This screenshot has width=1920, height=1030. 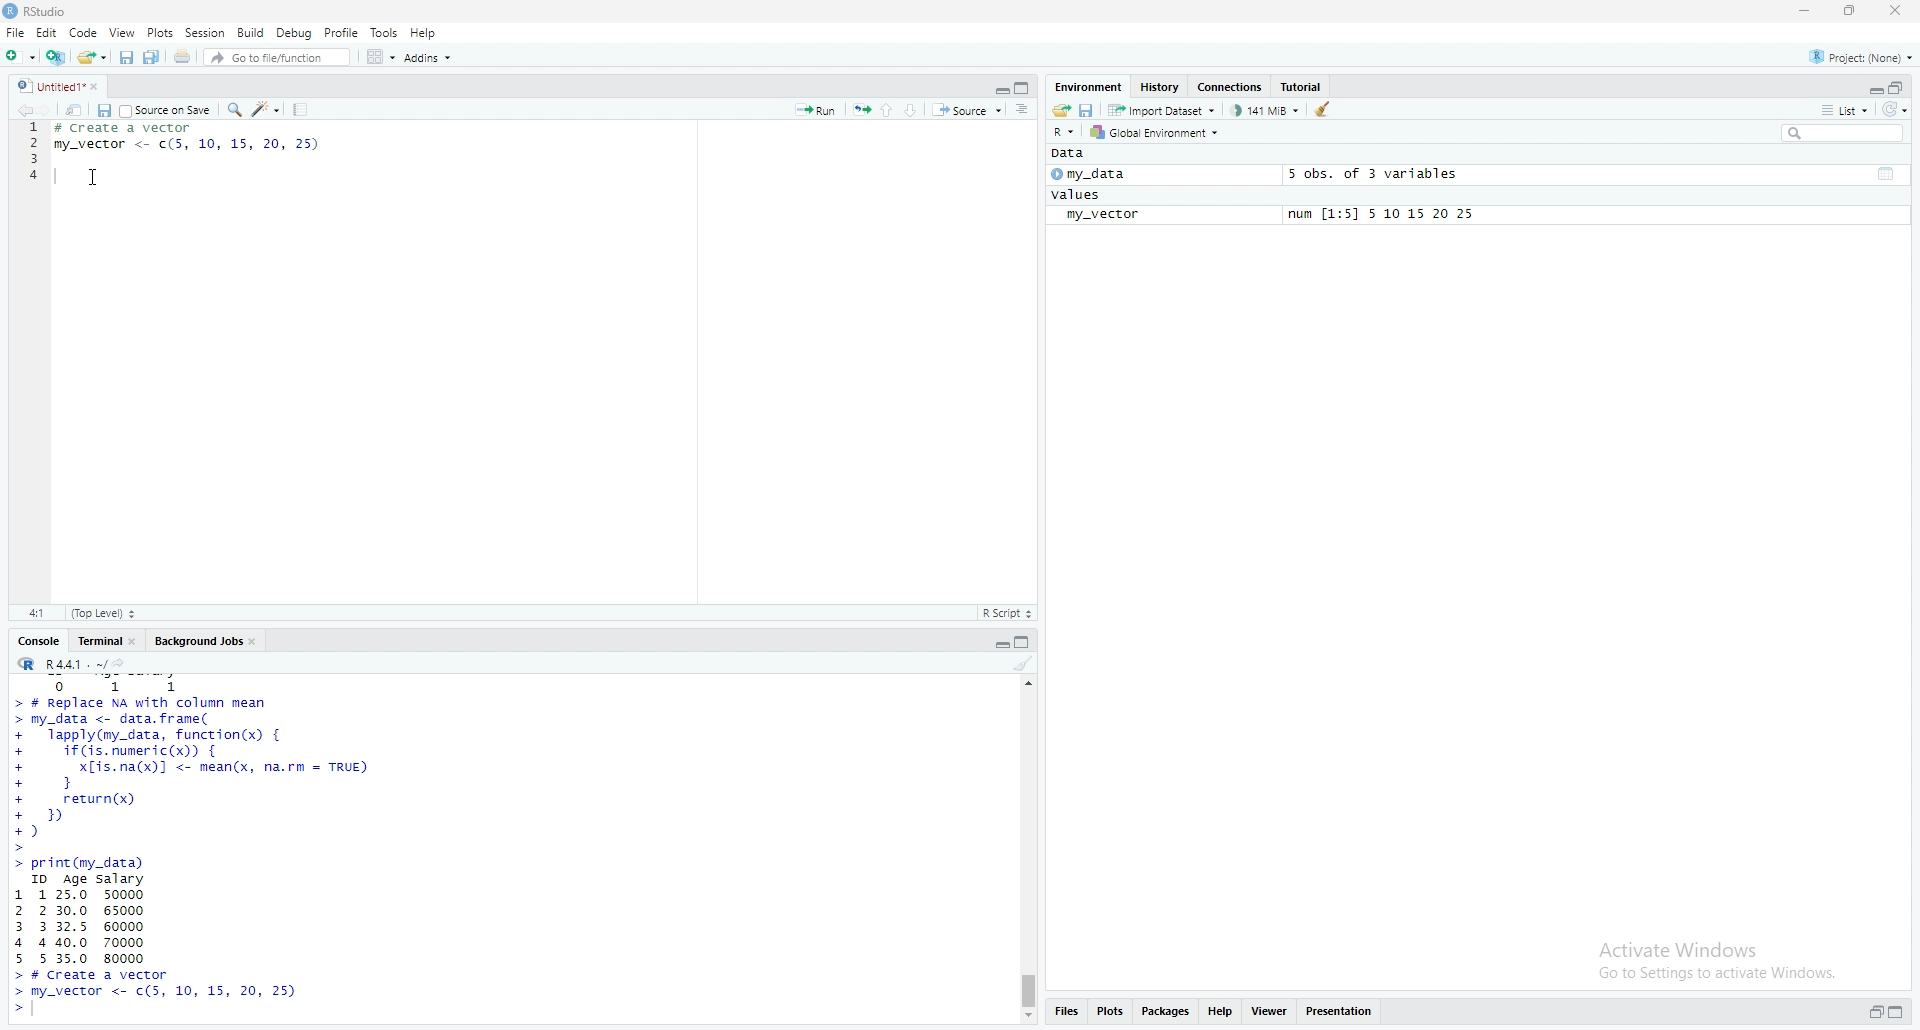 What do you see at coordinates (1889, 174) in the screenshot?
I see `collapse` at bounding box center [1889, 174].